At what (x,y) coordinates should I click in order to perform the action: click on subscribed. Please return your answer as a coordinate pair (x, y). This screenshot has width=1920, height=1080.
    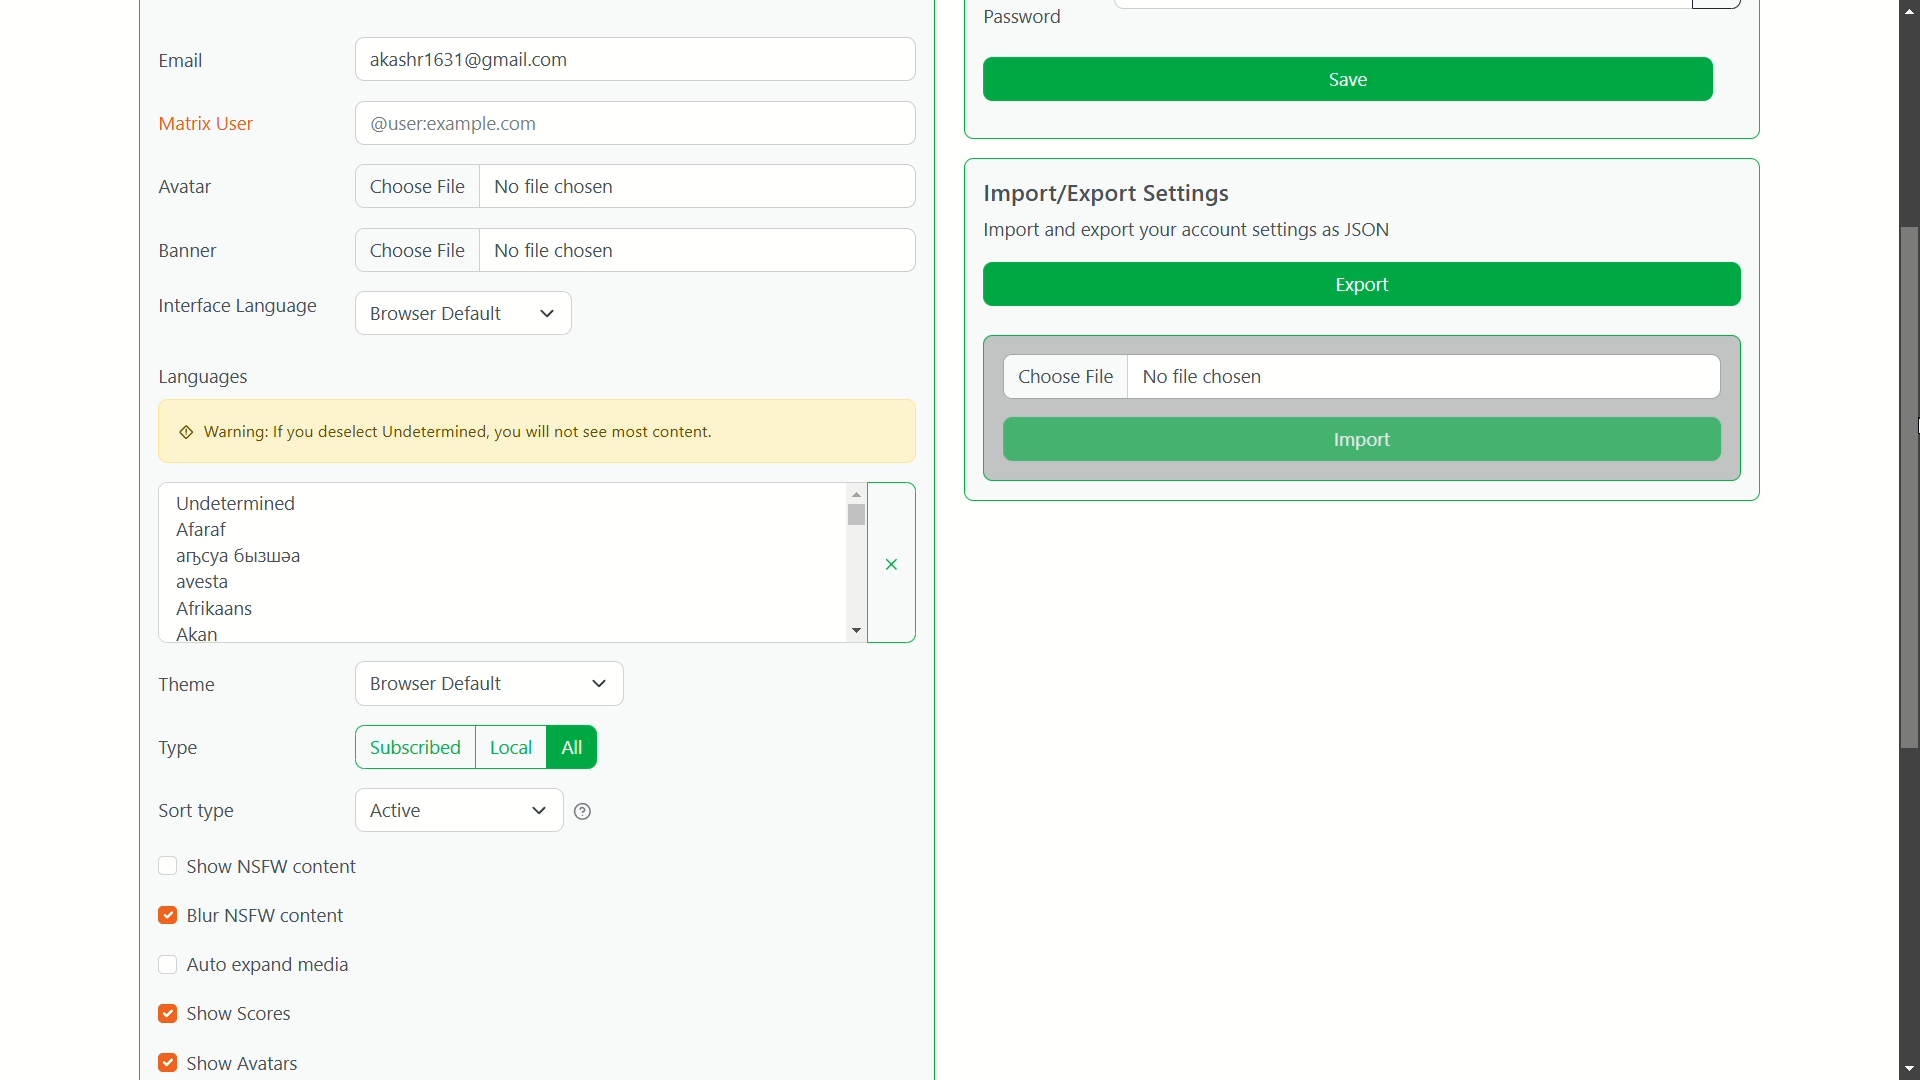
    Looking at the image, I should click on (417, 748).